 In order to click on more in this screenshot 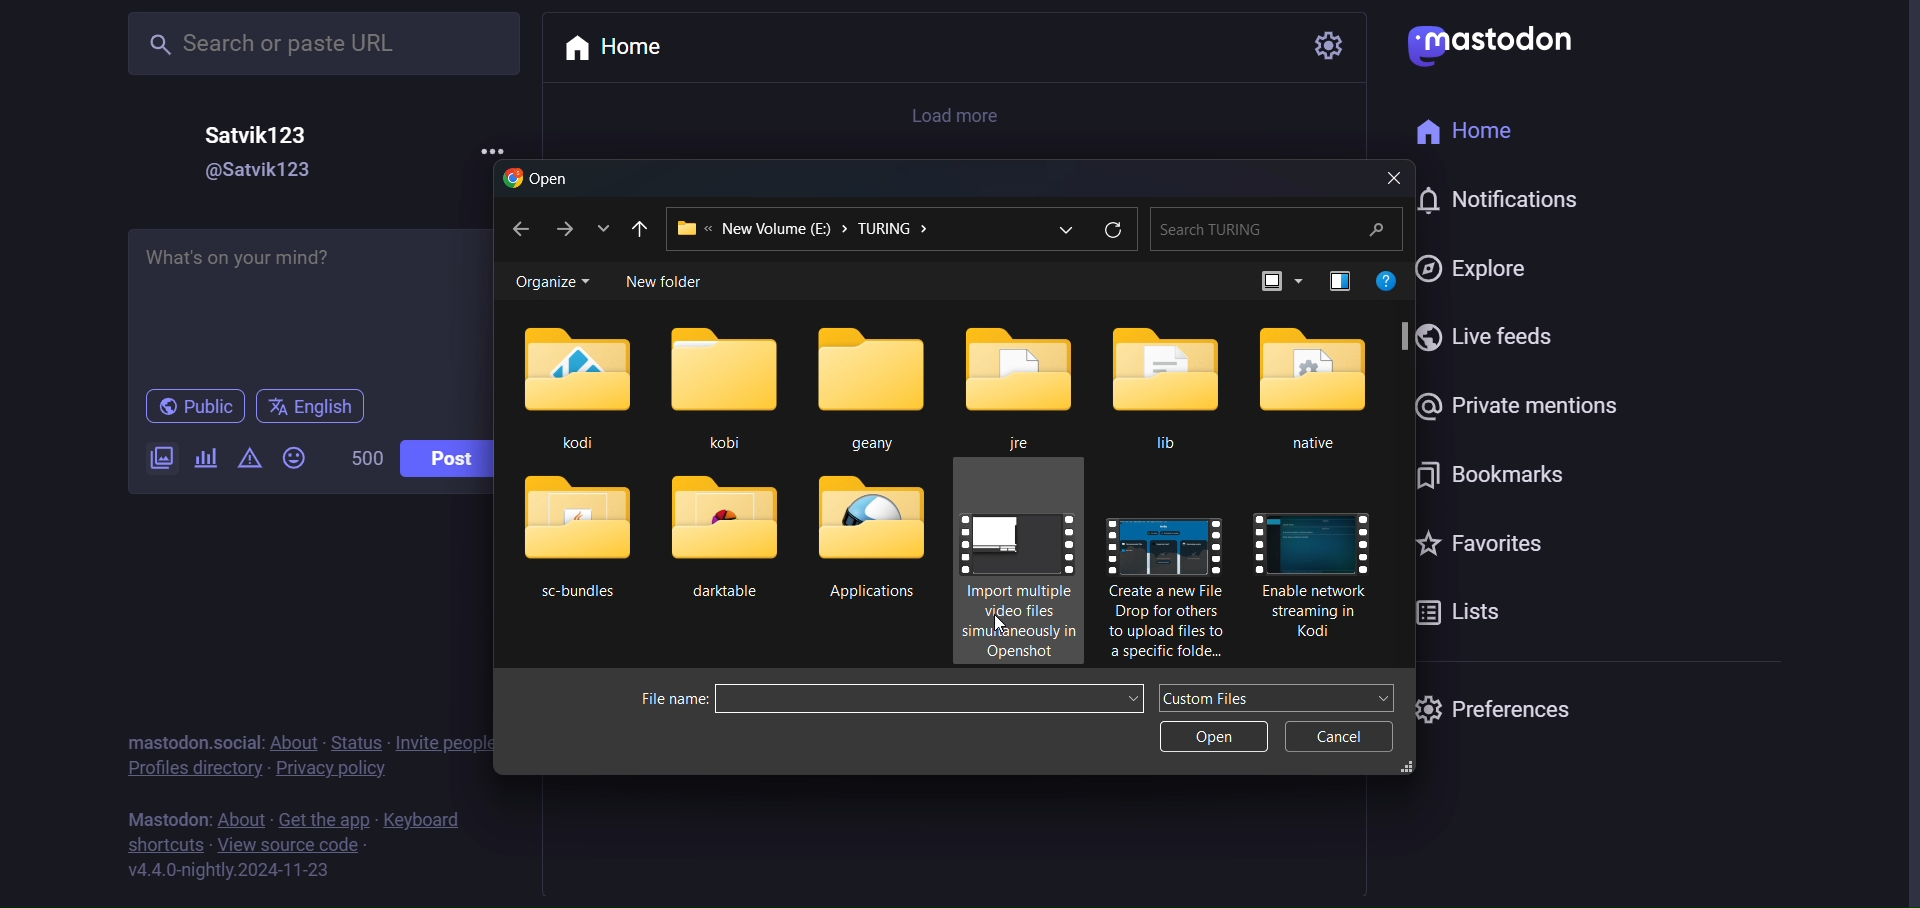, I will do `click(497, 151)`.